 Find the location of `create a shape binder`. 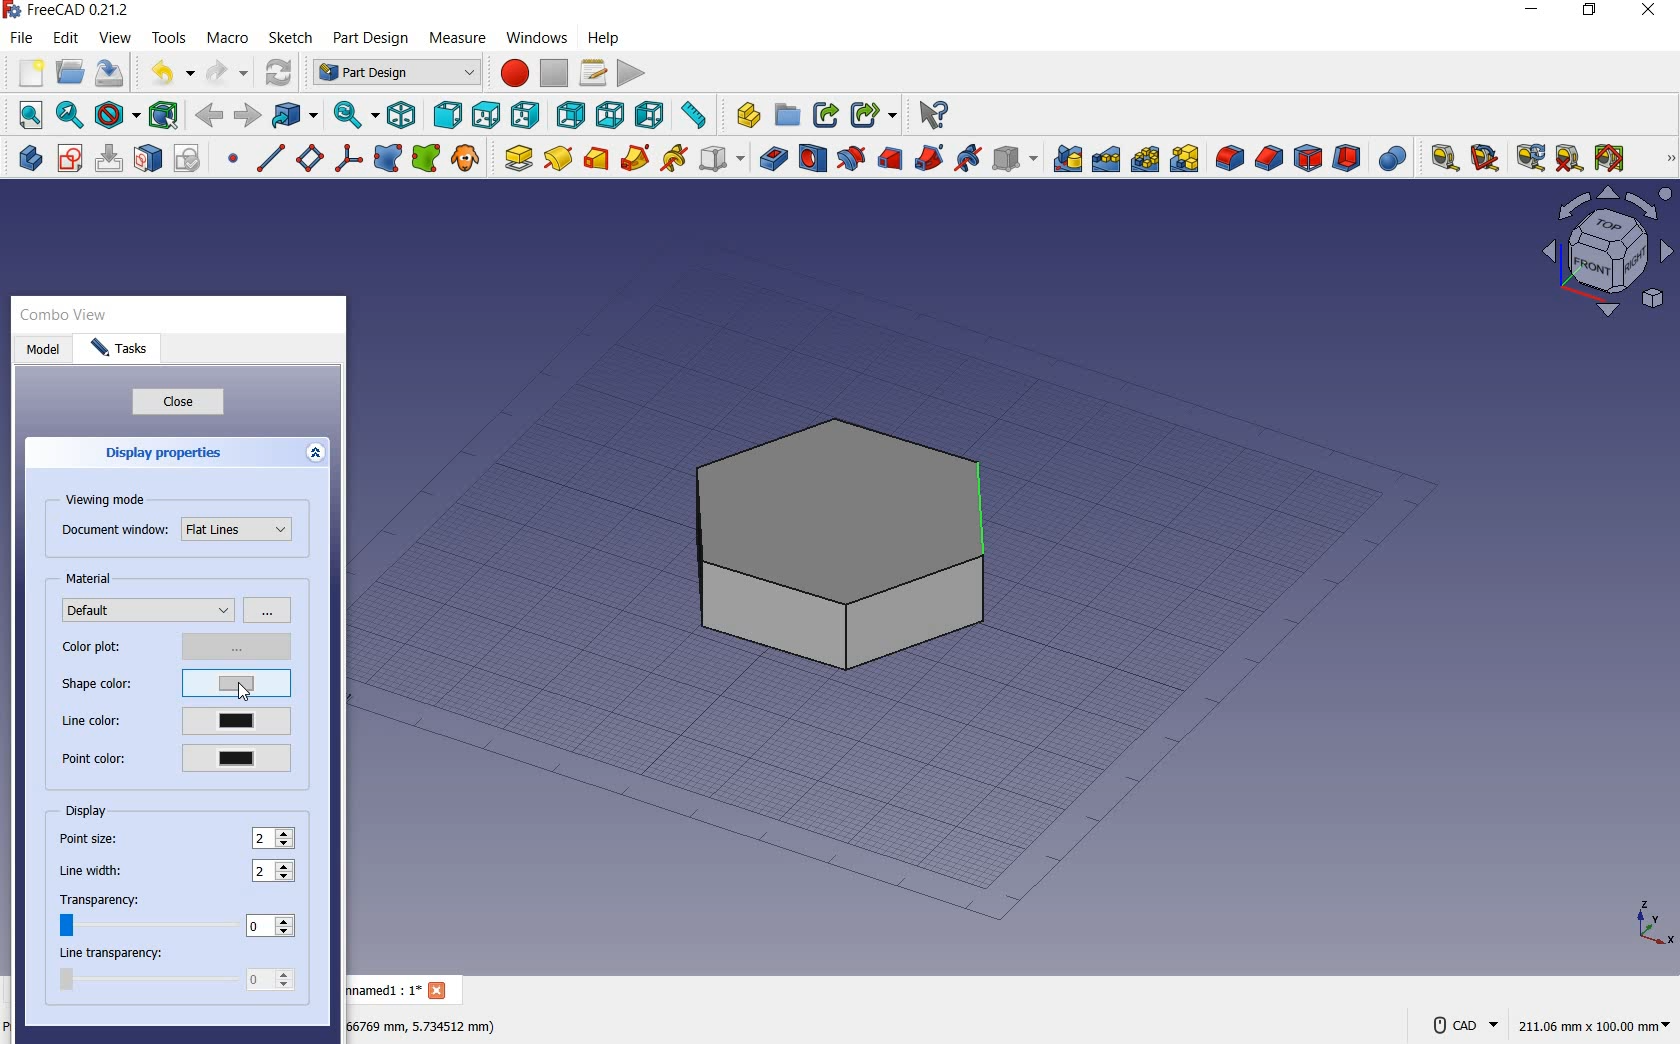

create a shape binder is located at coordinates (388, 160).